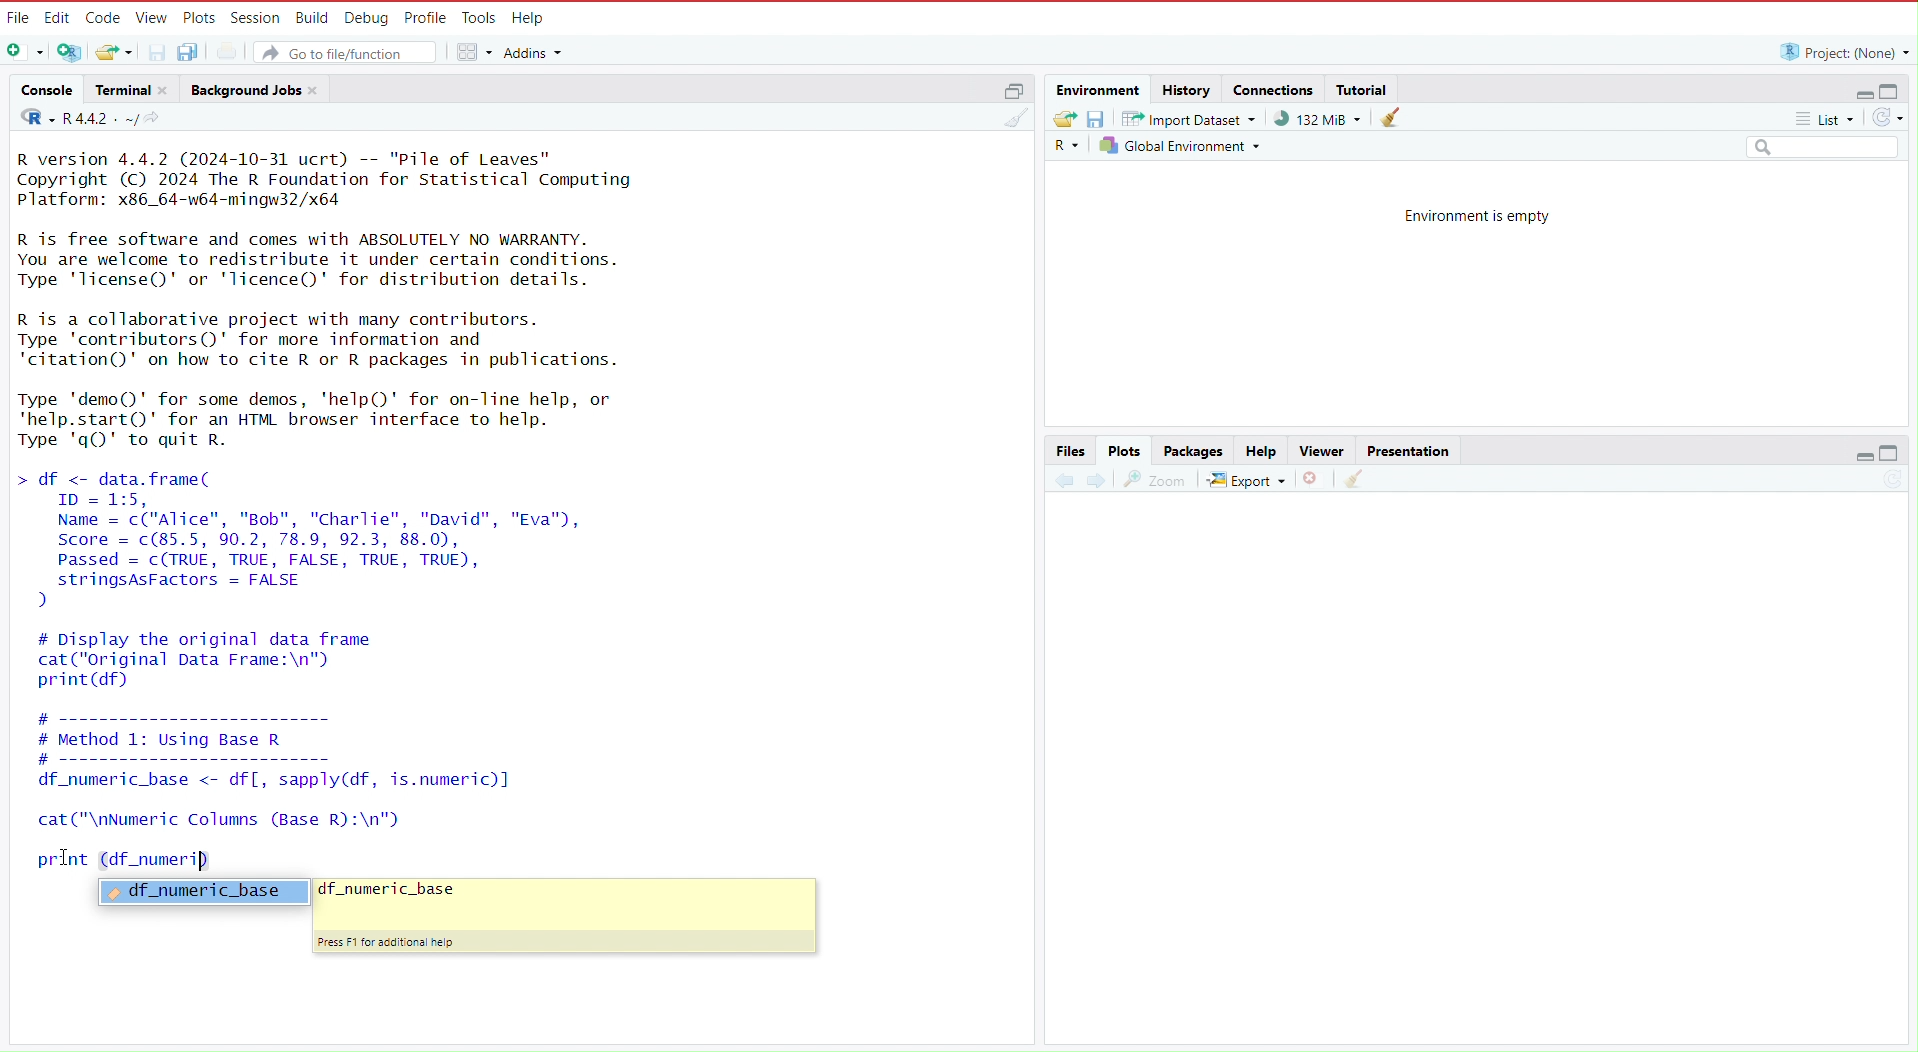  Describe the element at coordinates (426, 16) in the screenshot. I see `Profile` at that location.